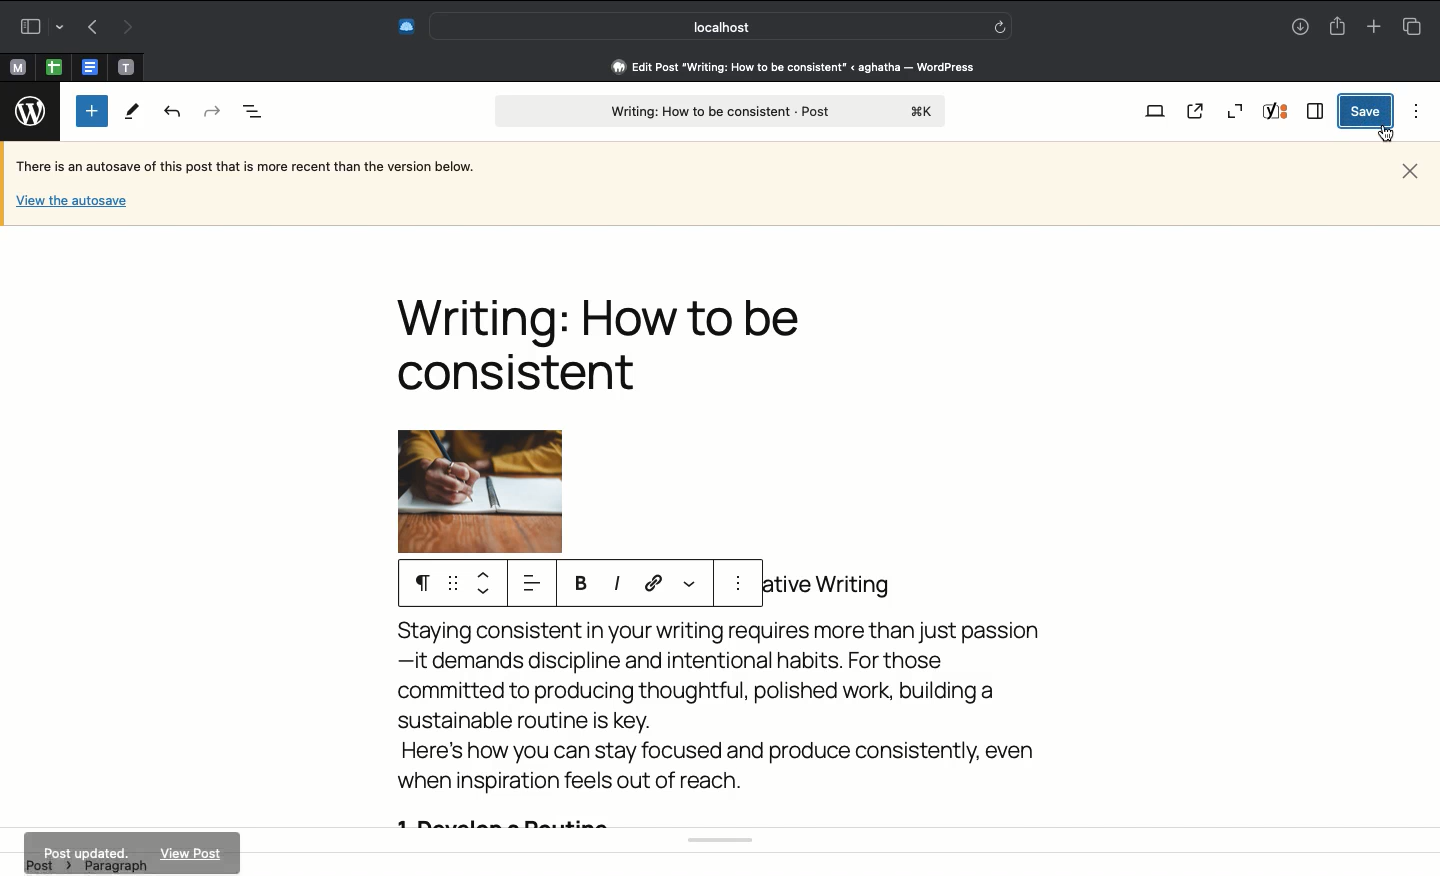 The width and height of the screenshot is (1440, 876). I want to click on Share, so click(1340, 27).